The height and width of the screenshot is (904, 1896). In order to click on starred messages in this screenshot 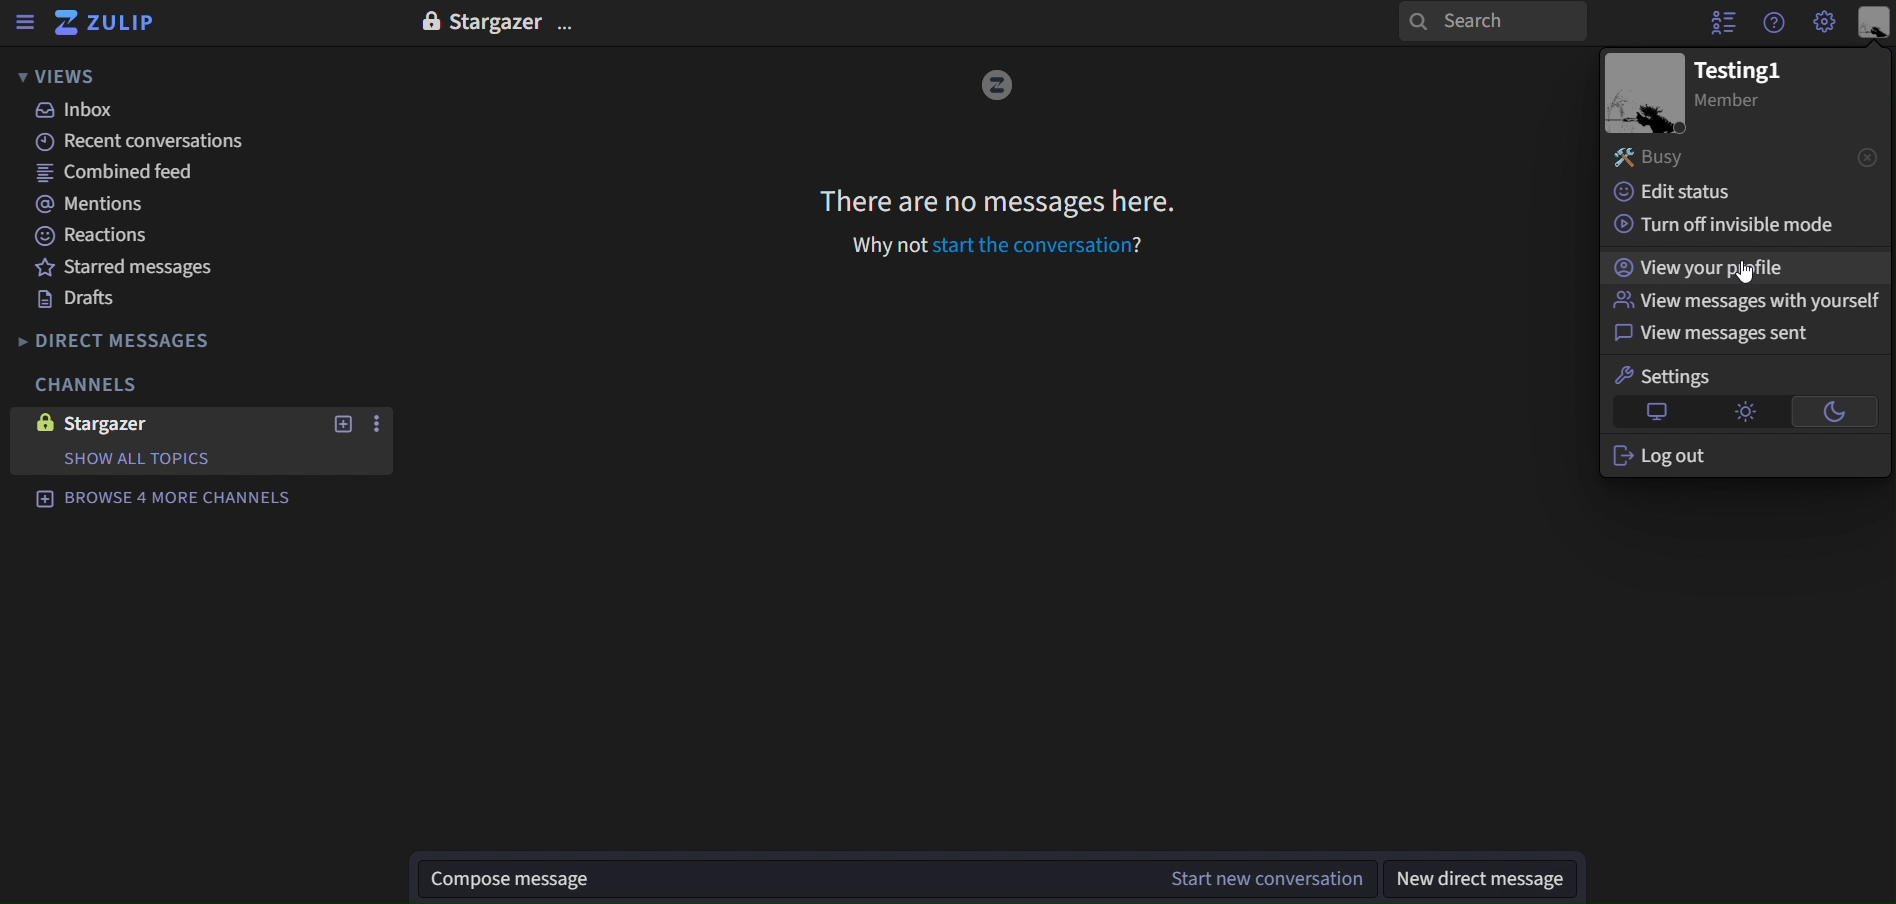, I will do `click(134, 267)`.